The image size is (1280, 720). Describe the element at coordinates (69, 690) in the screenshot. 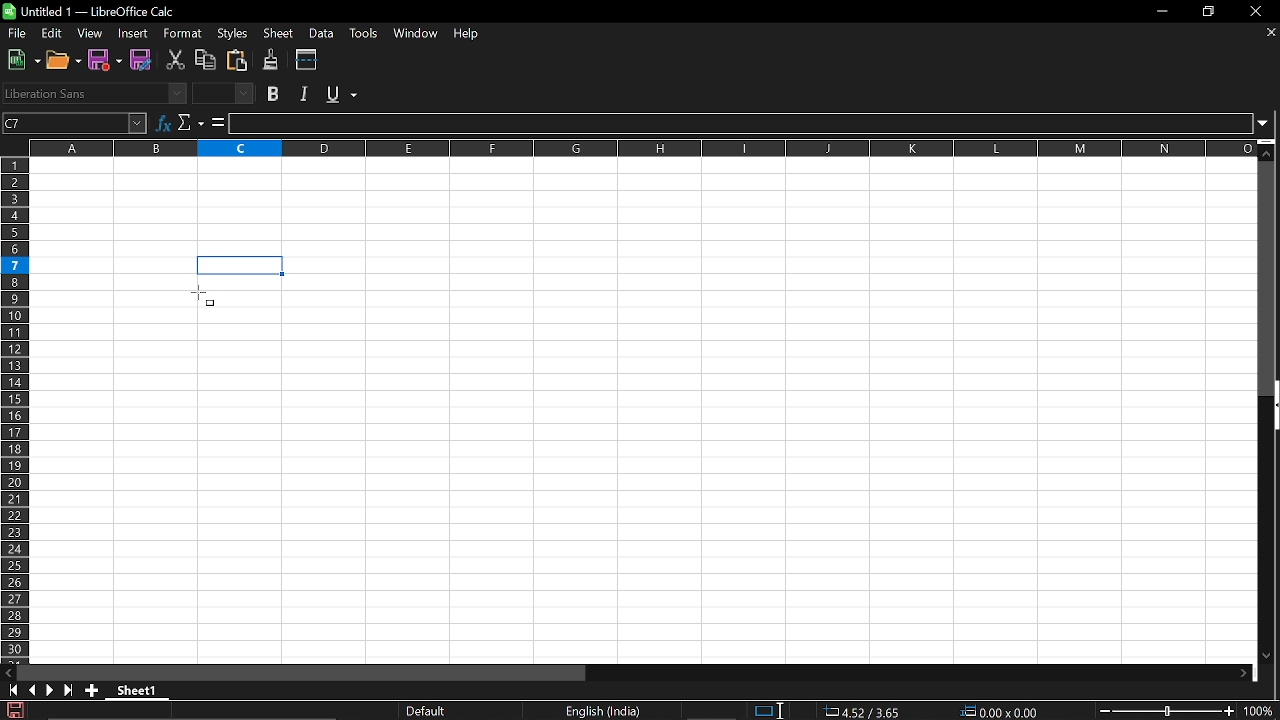

I see `Last sheet` at that location.